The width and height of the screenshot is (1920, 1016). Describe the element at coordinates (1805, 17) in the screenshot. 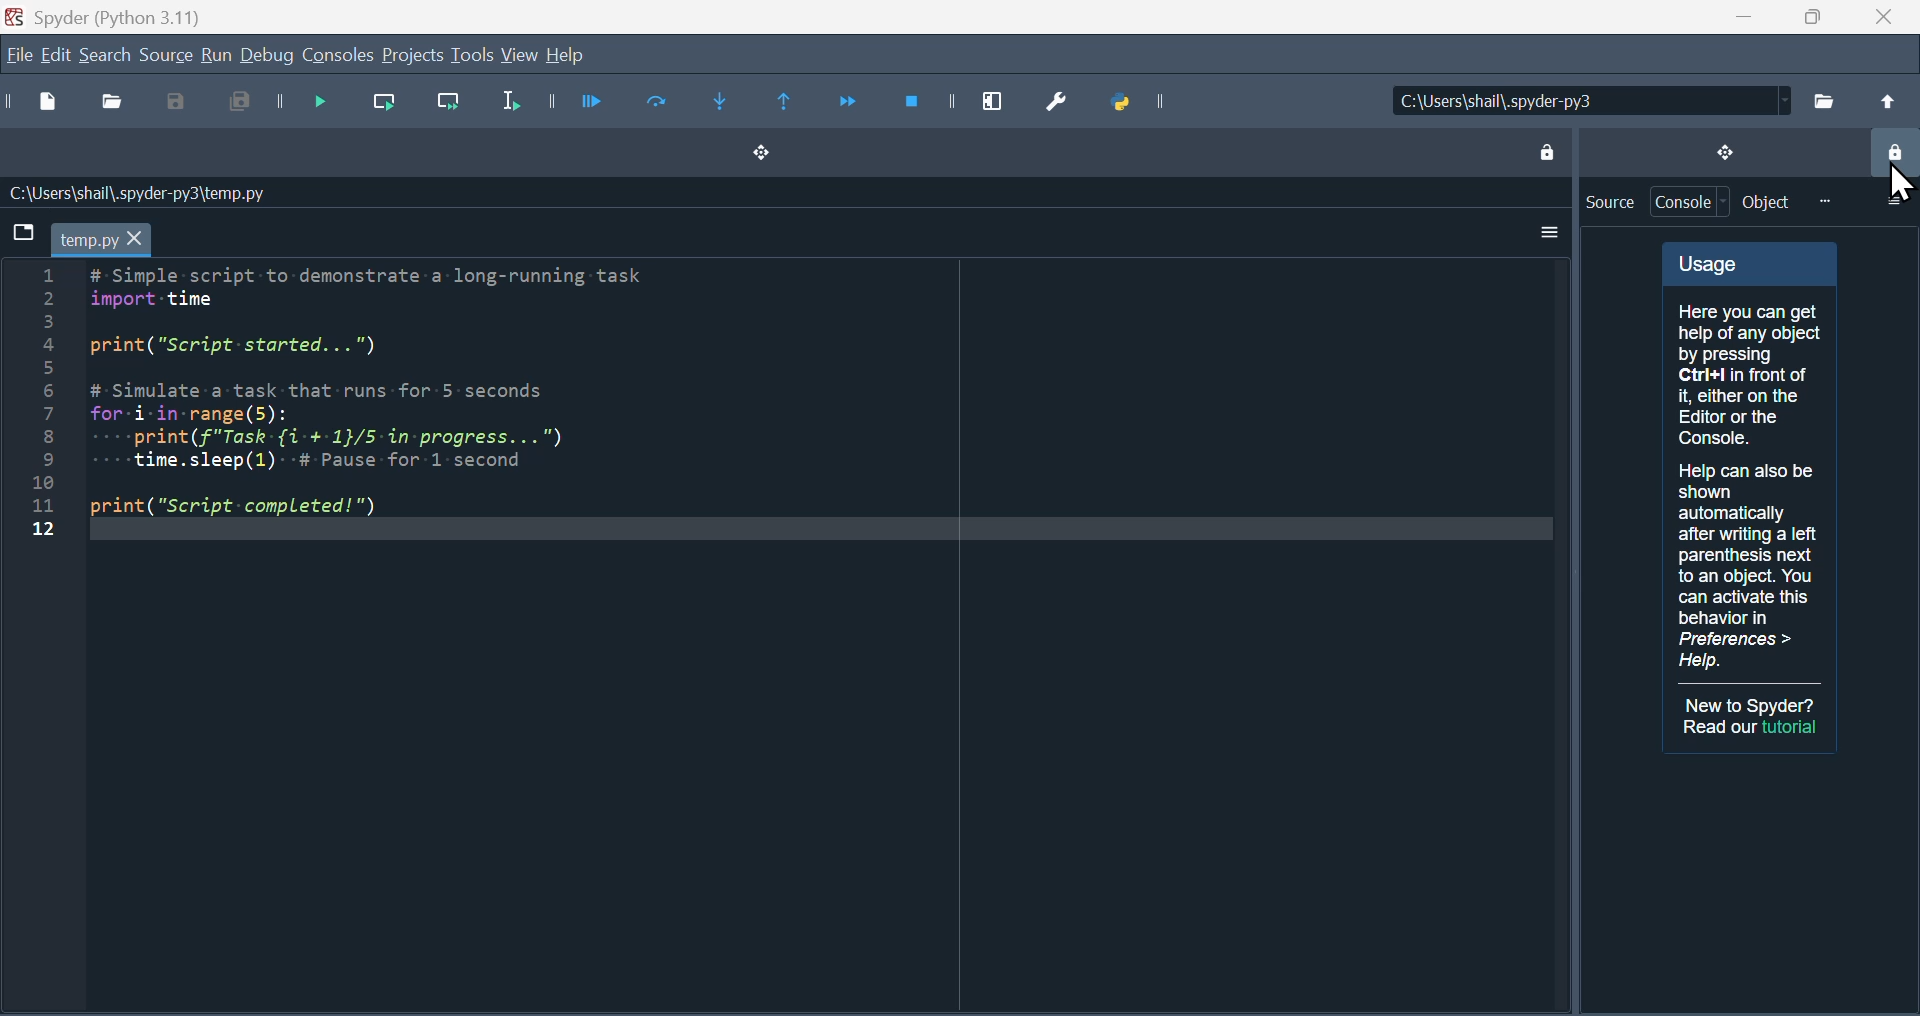

I see `Maximise` at that location.